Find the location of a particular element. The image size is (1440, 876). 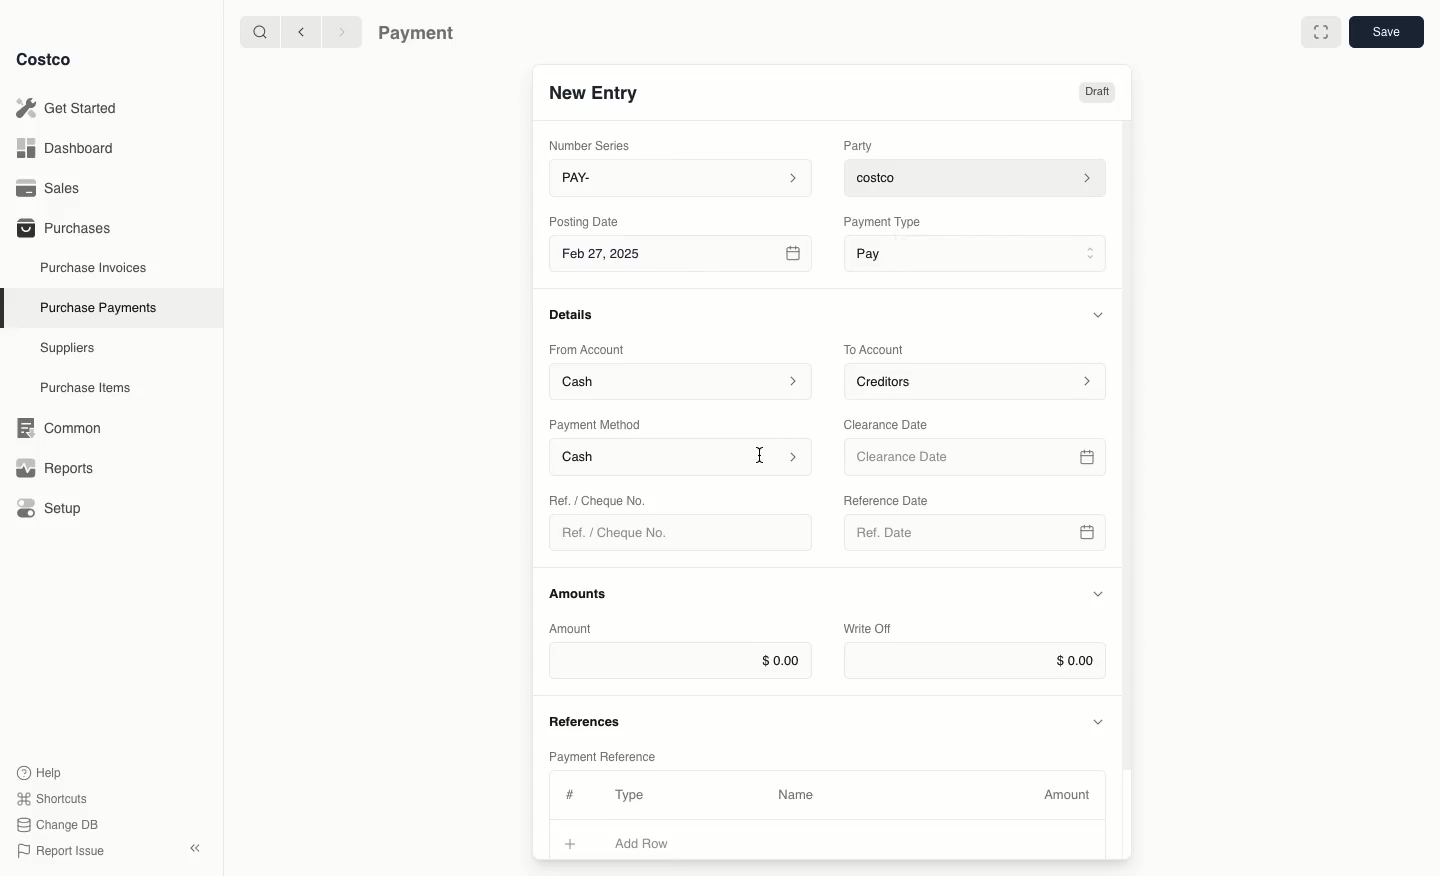

Purchase Items is located at coordinates (88, 388).